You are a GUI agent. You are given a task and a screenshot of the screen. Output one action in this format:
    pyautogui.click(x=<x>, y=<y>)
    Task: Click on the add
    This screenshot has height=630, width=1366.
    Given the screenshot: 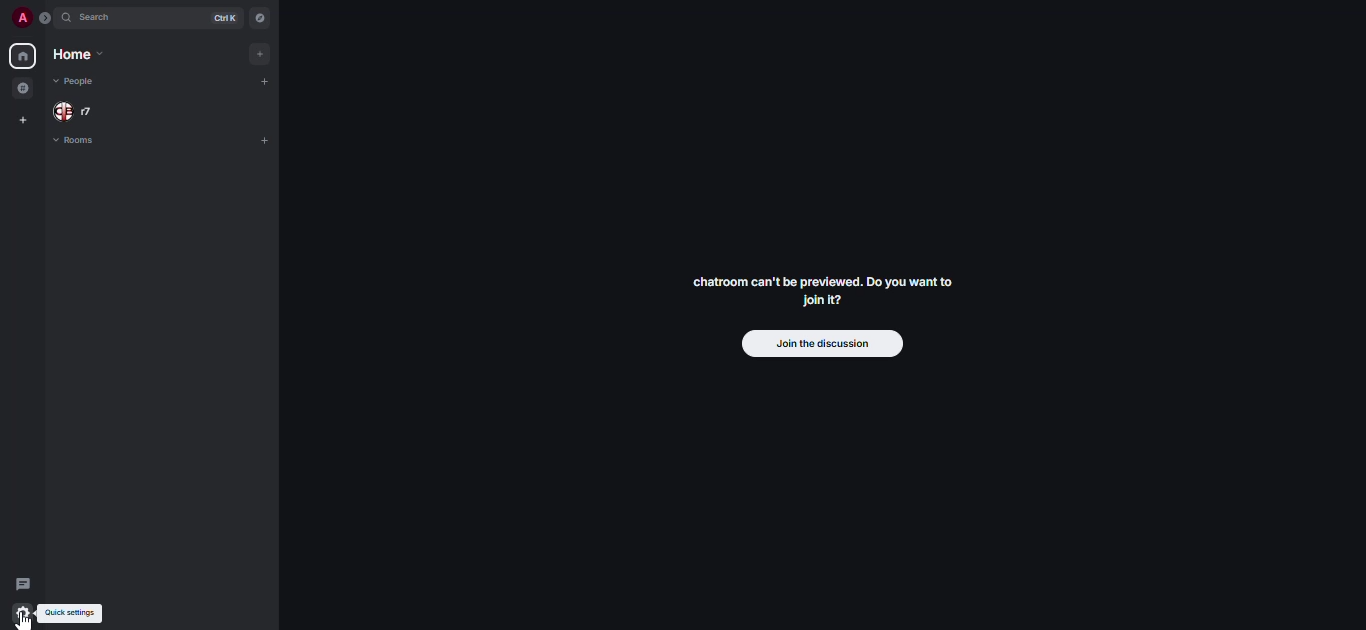 What is the action you would take?
    pyautogui.click(x=264, y=141)
    